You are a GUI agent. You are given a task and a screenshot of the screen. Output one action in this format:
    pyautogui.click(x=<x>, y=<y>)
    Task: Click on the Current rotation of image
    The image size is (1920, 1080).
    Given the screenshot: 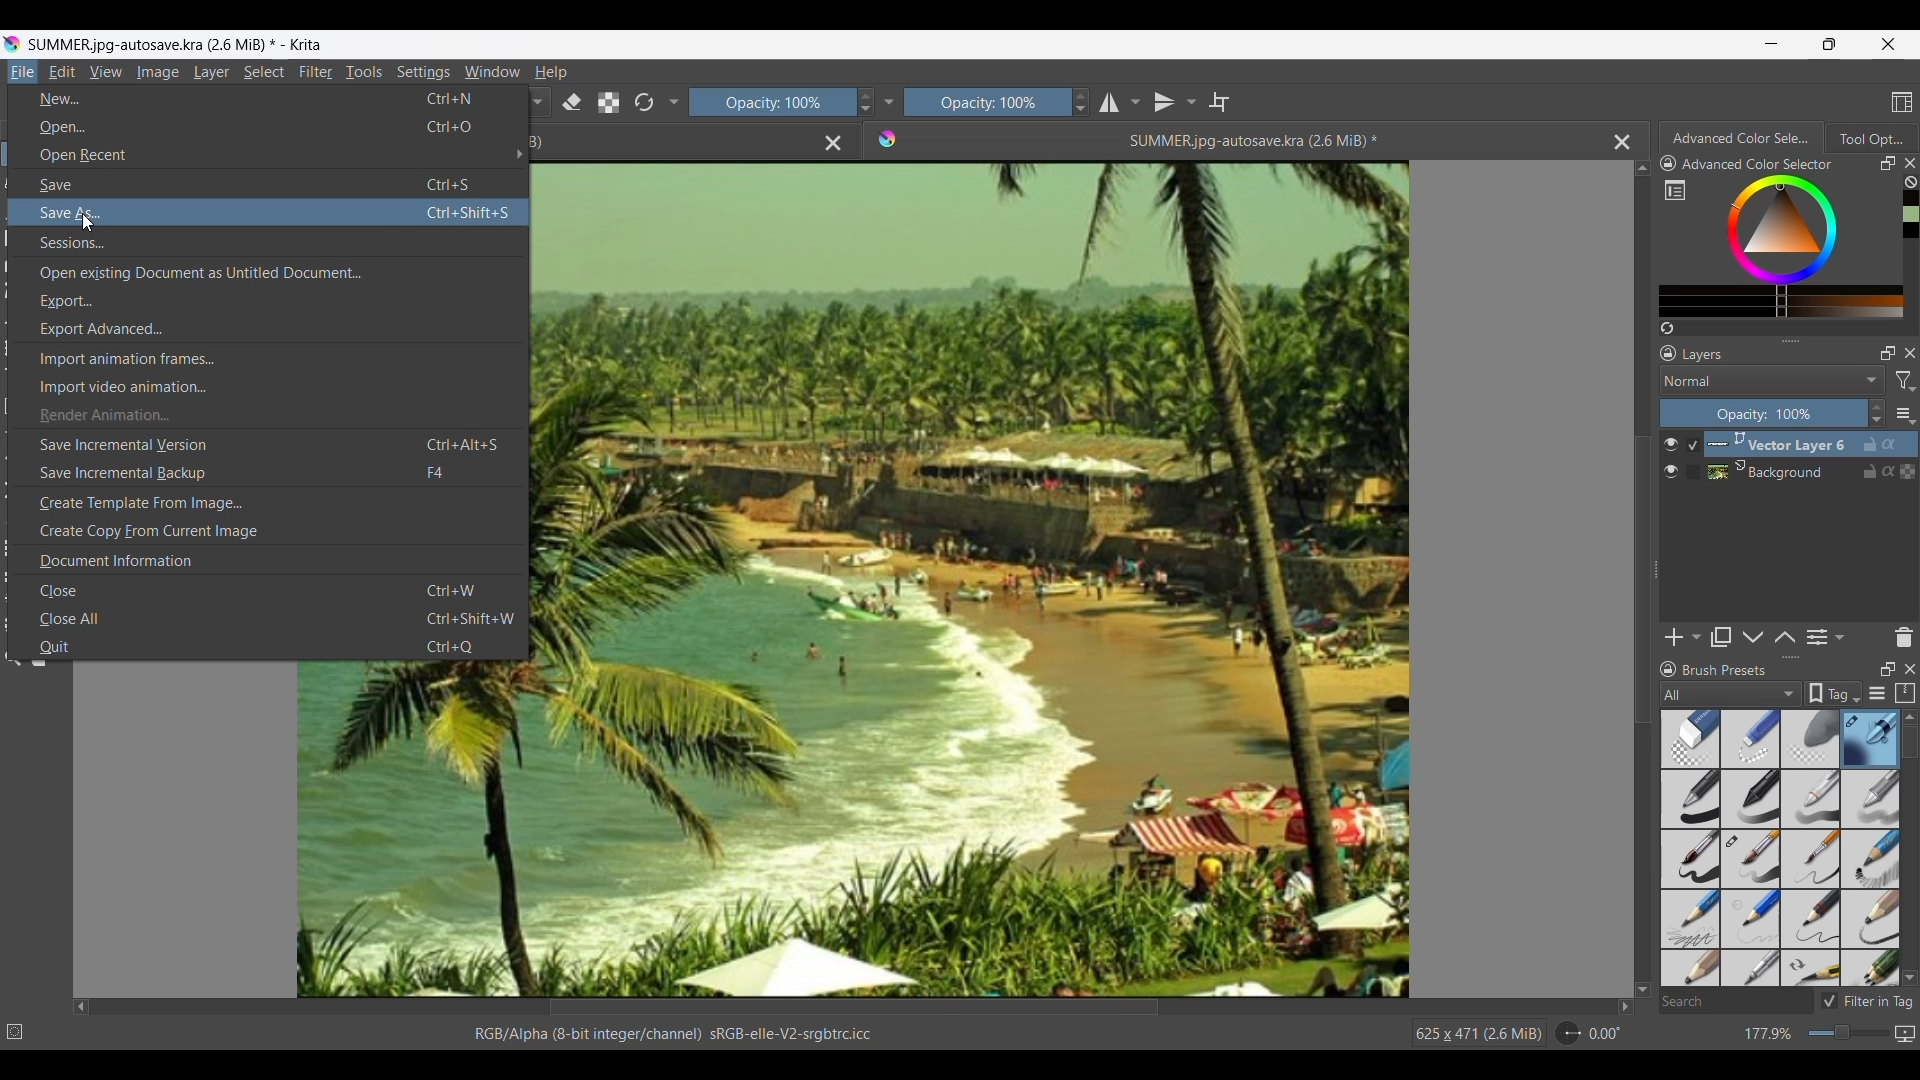 What is the action you would take?
    pyautogui.click(x=1605, y=1034)
    